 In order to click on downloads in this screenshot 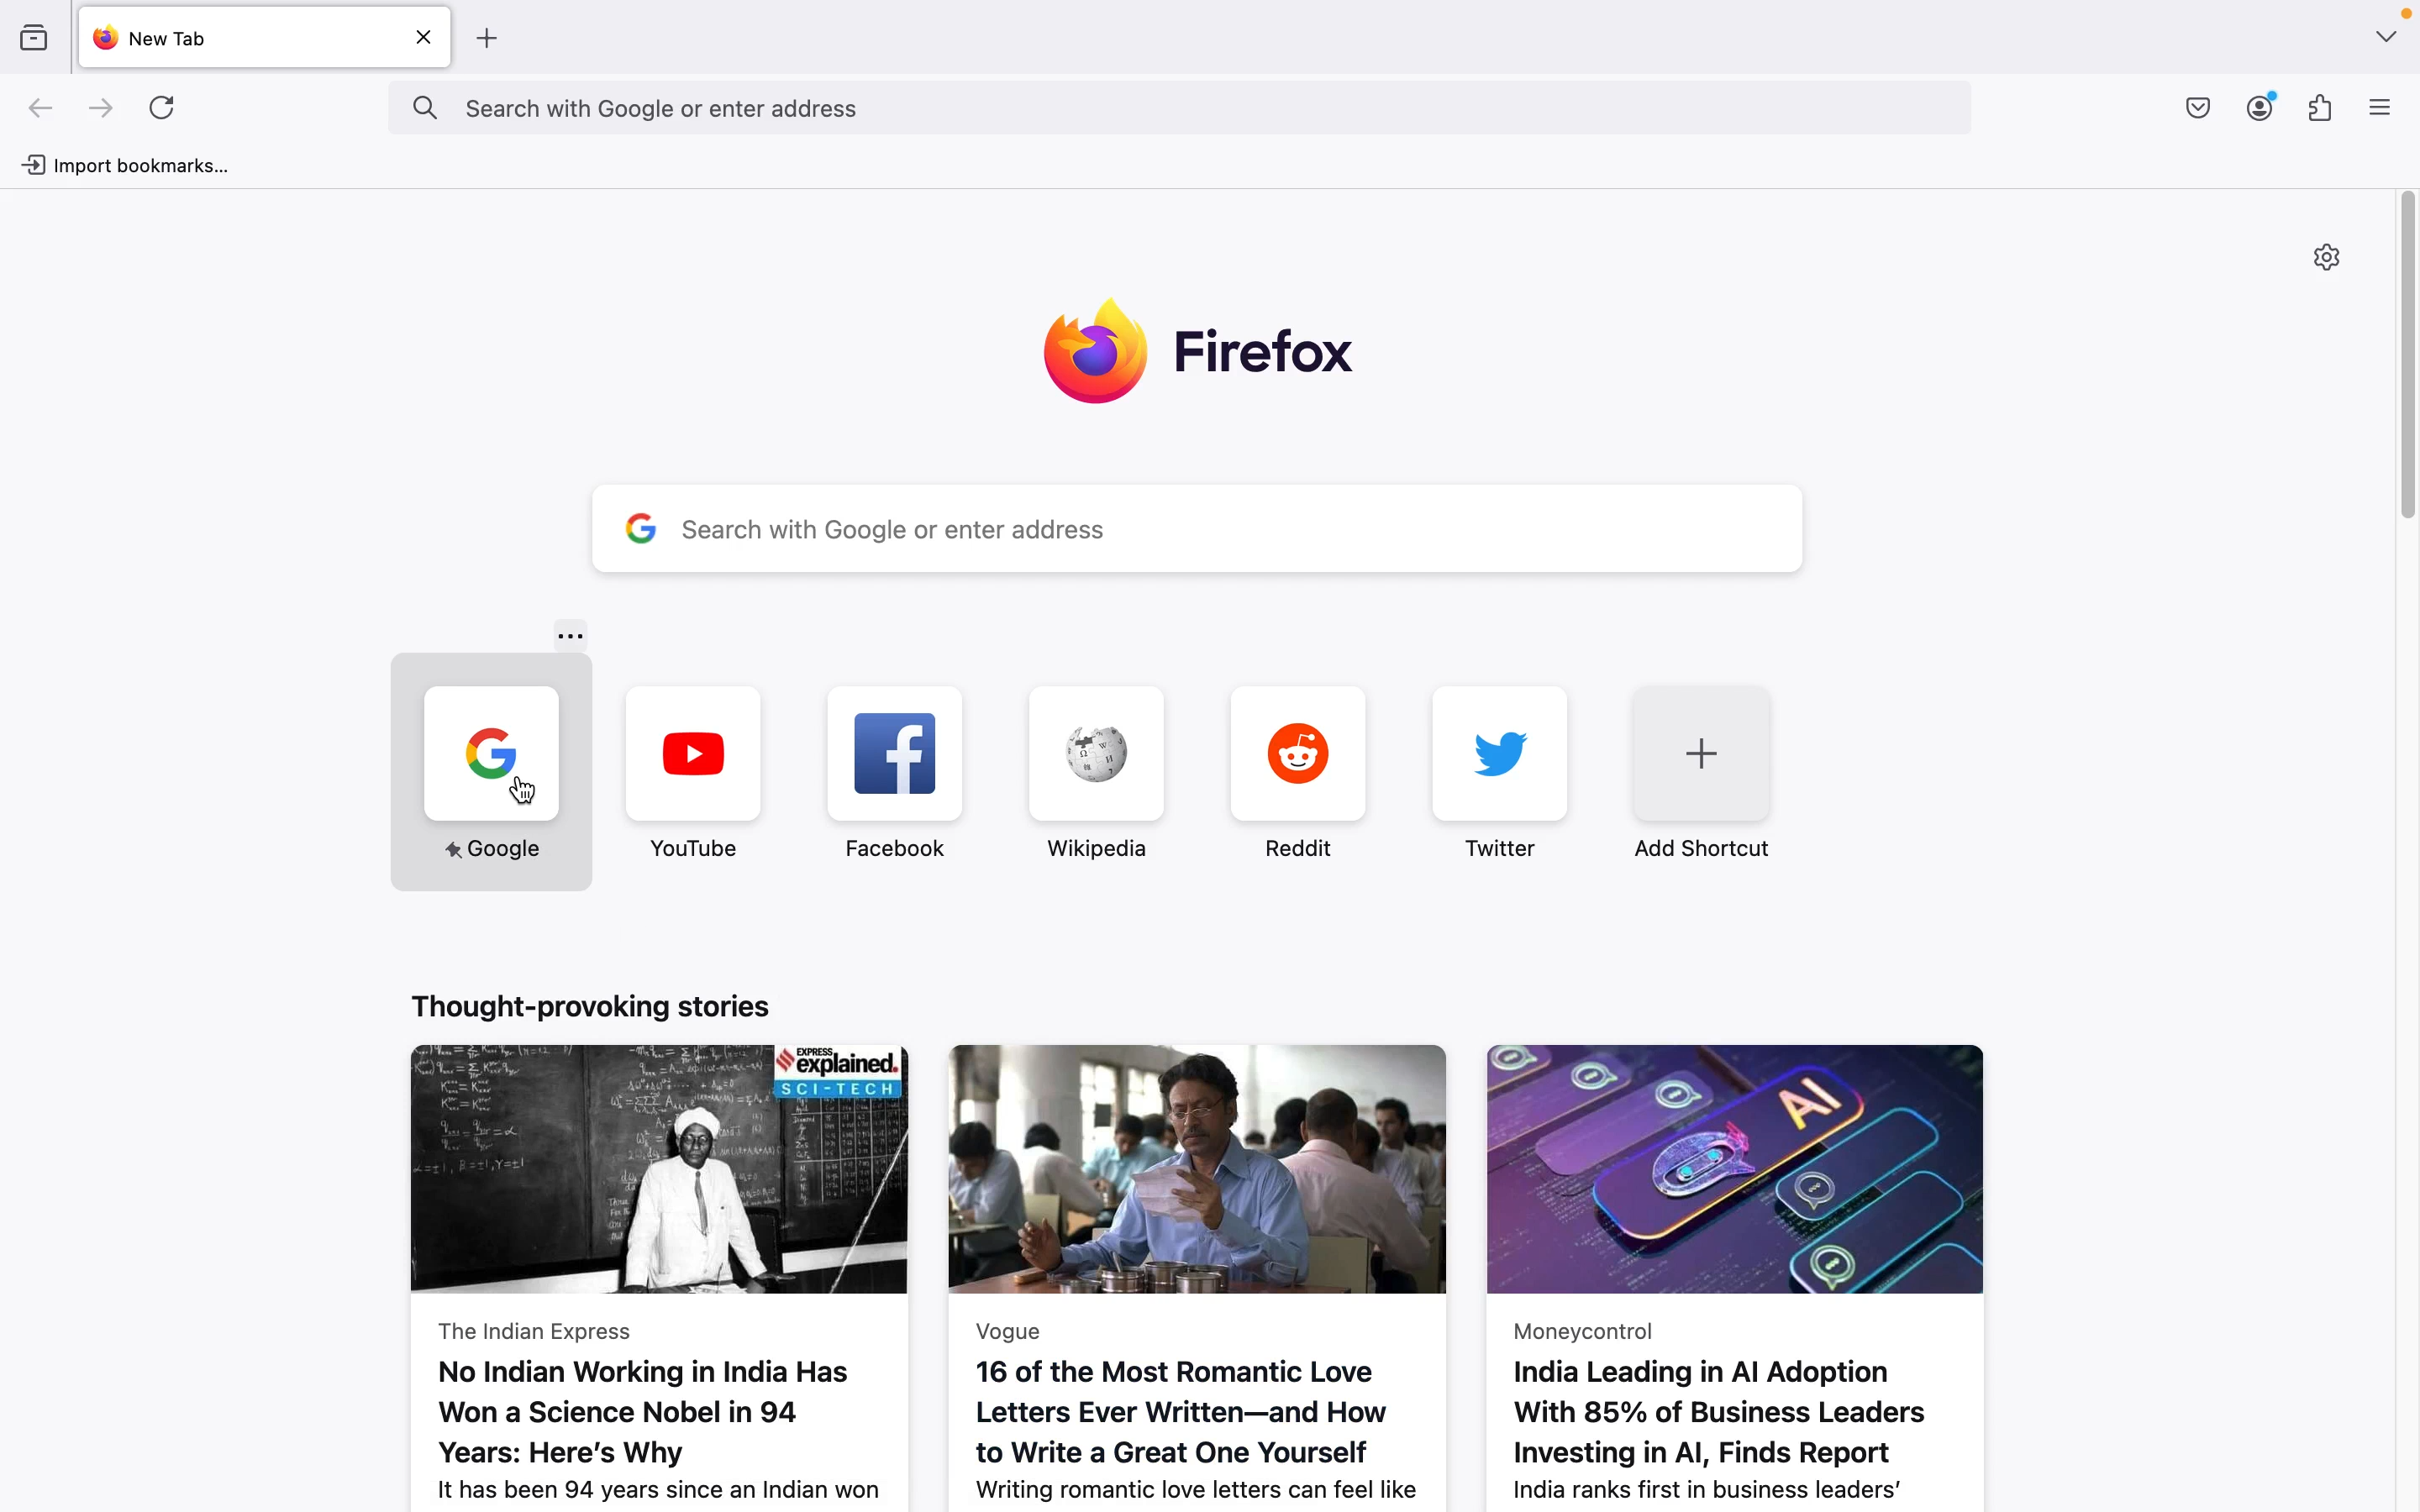, I will do `click(2190, 107)`.